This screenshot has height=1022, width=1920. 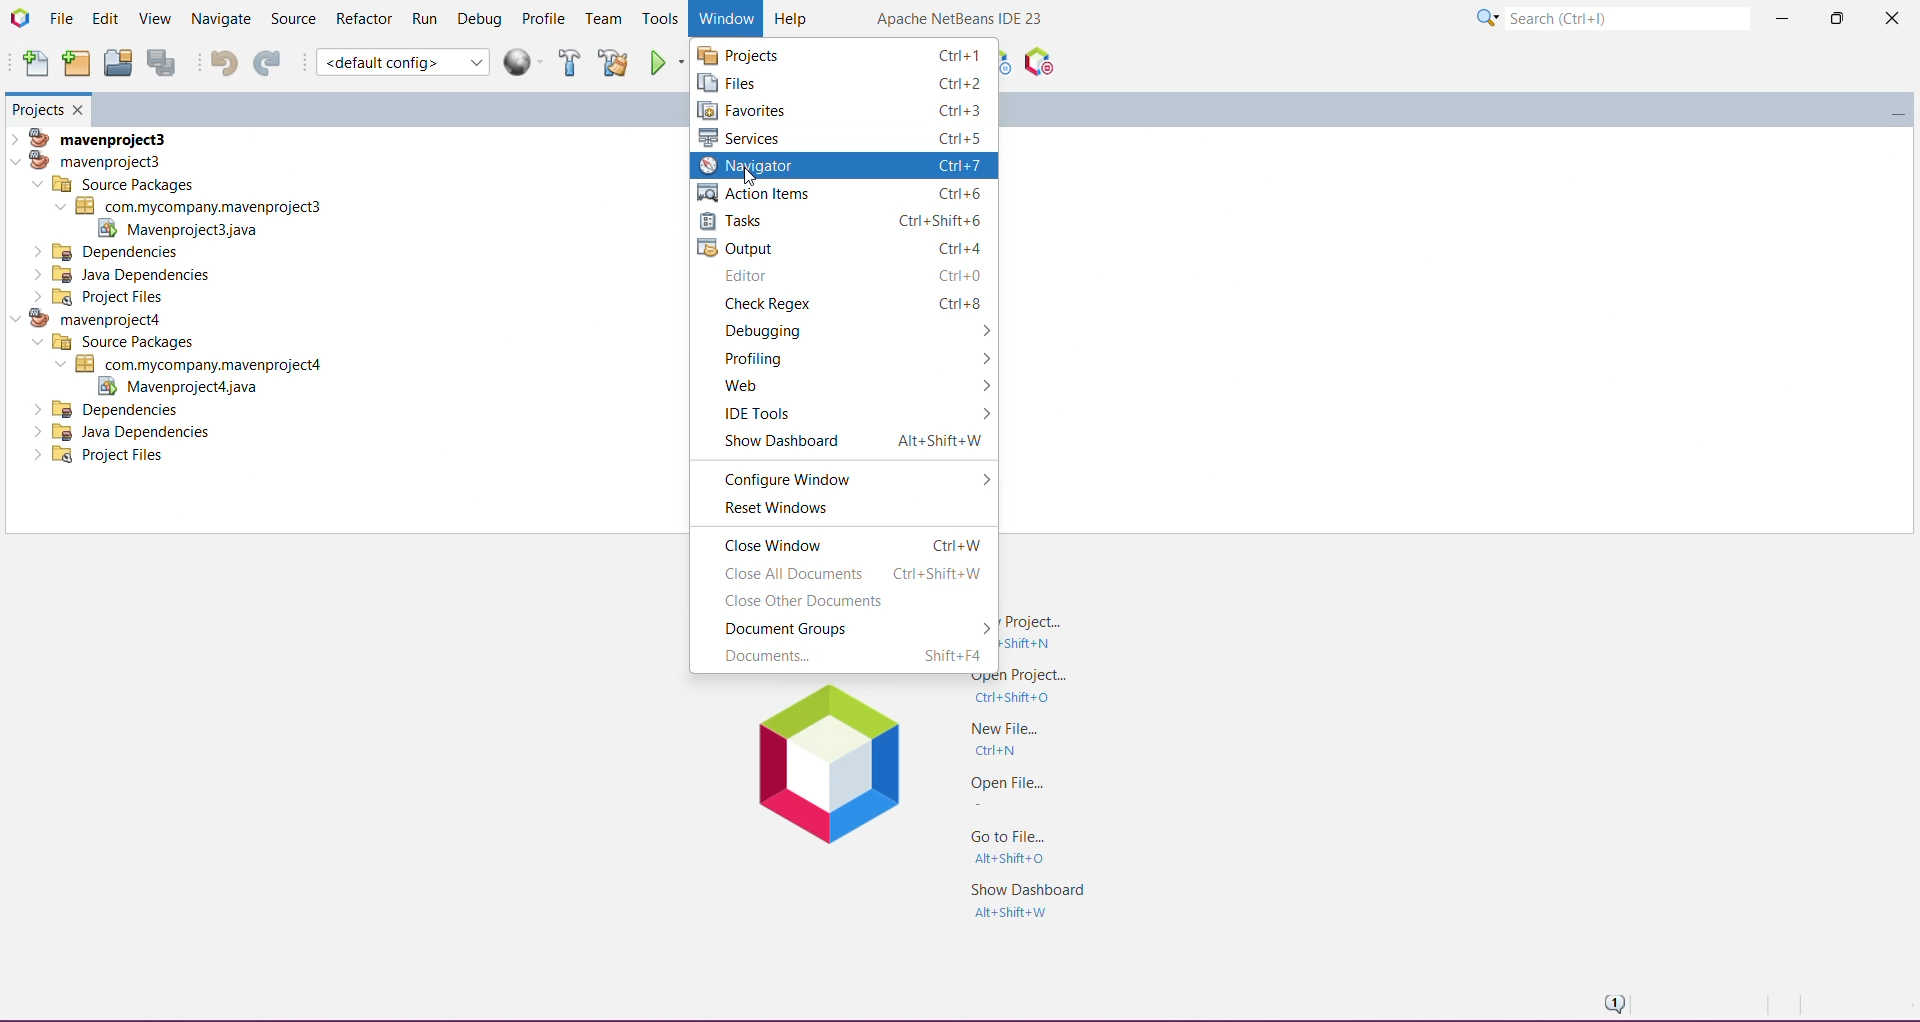 I want to click on Files, so click(x=843, y=82).